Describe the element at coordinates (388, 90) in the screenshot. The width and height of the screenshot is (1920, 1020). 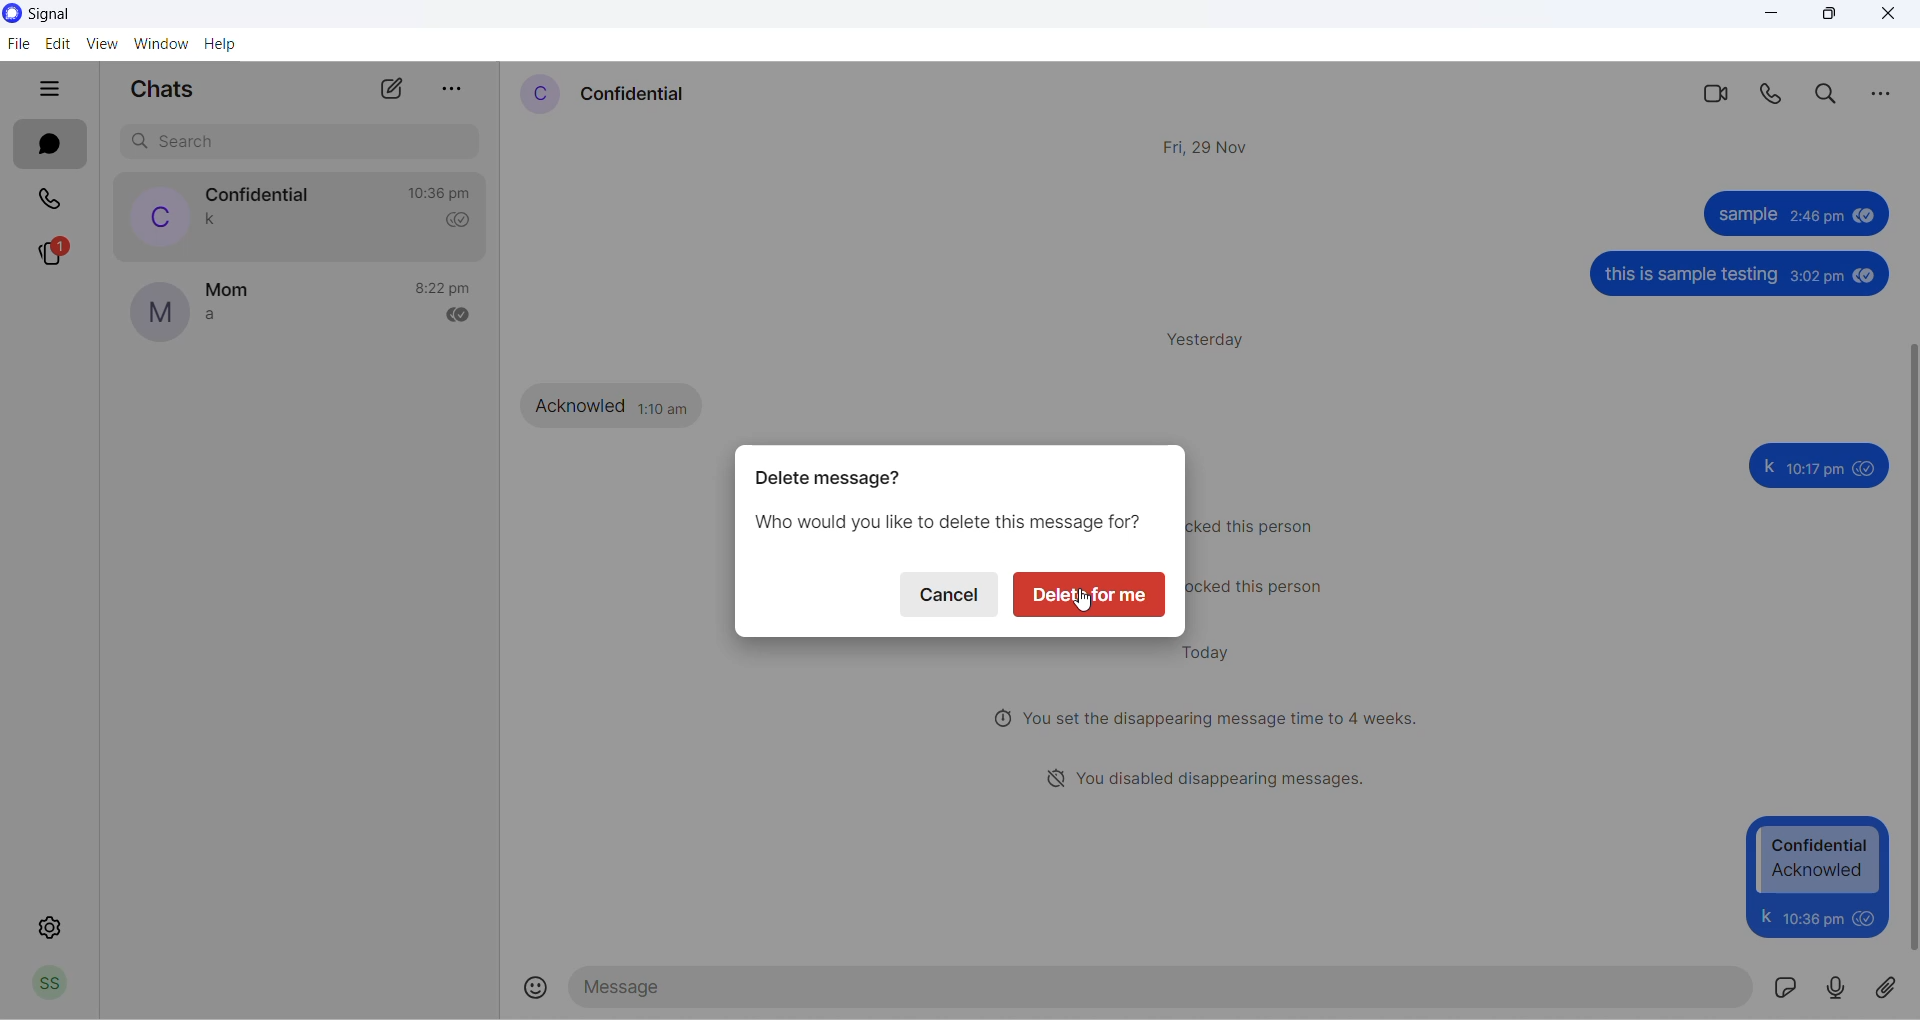
I see `new chat` at that location.